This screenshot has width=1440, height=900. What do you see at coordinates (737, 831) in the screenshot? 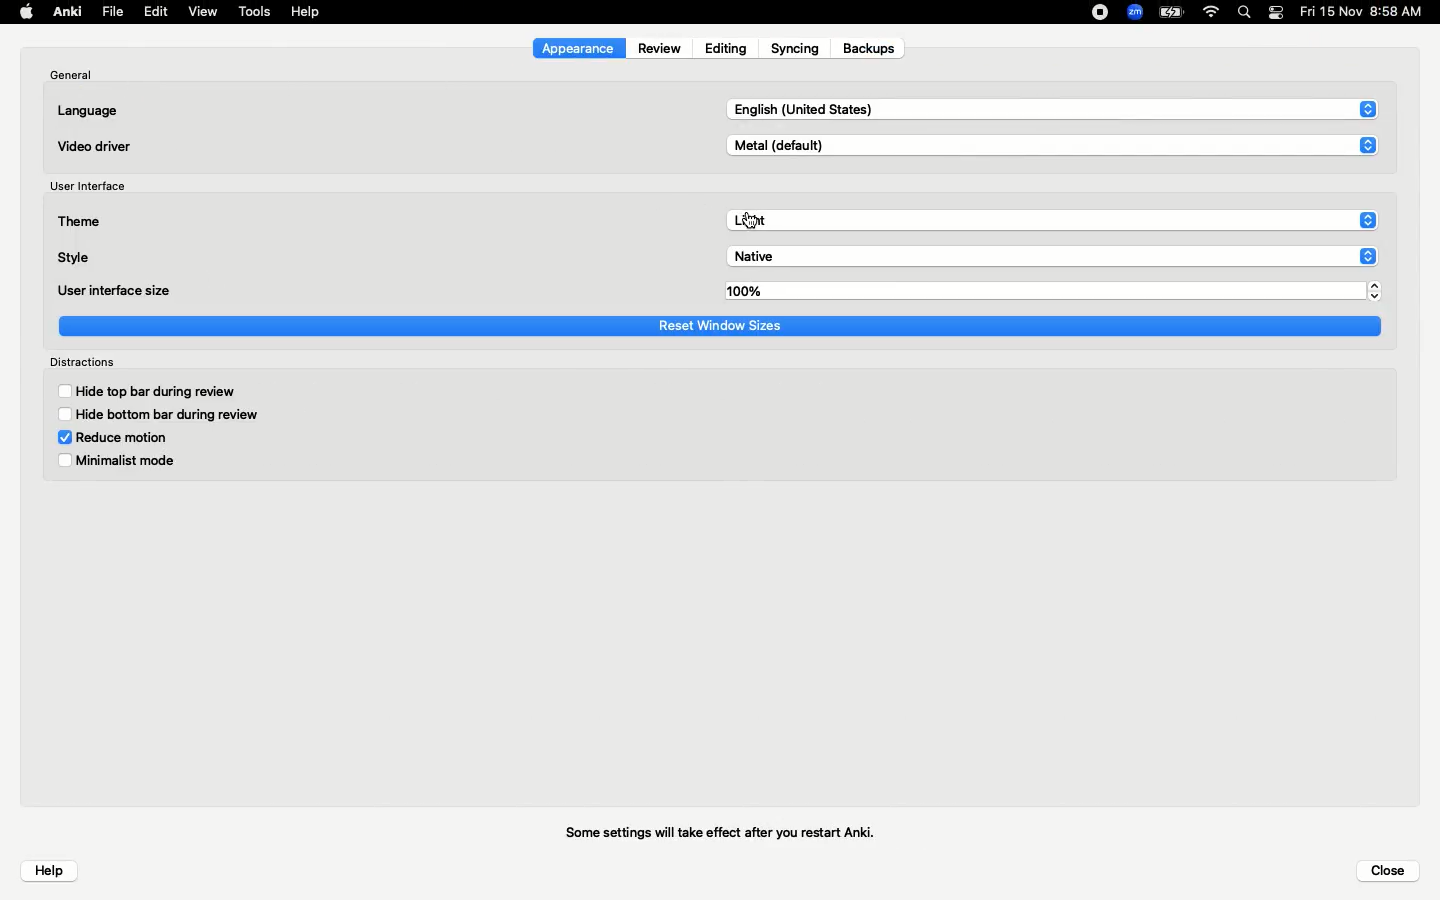
I see `Some settings will take effect after you restart Anki` at bounding box center [737, 831].